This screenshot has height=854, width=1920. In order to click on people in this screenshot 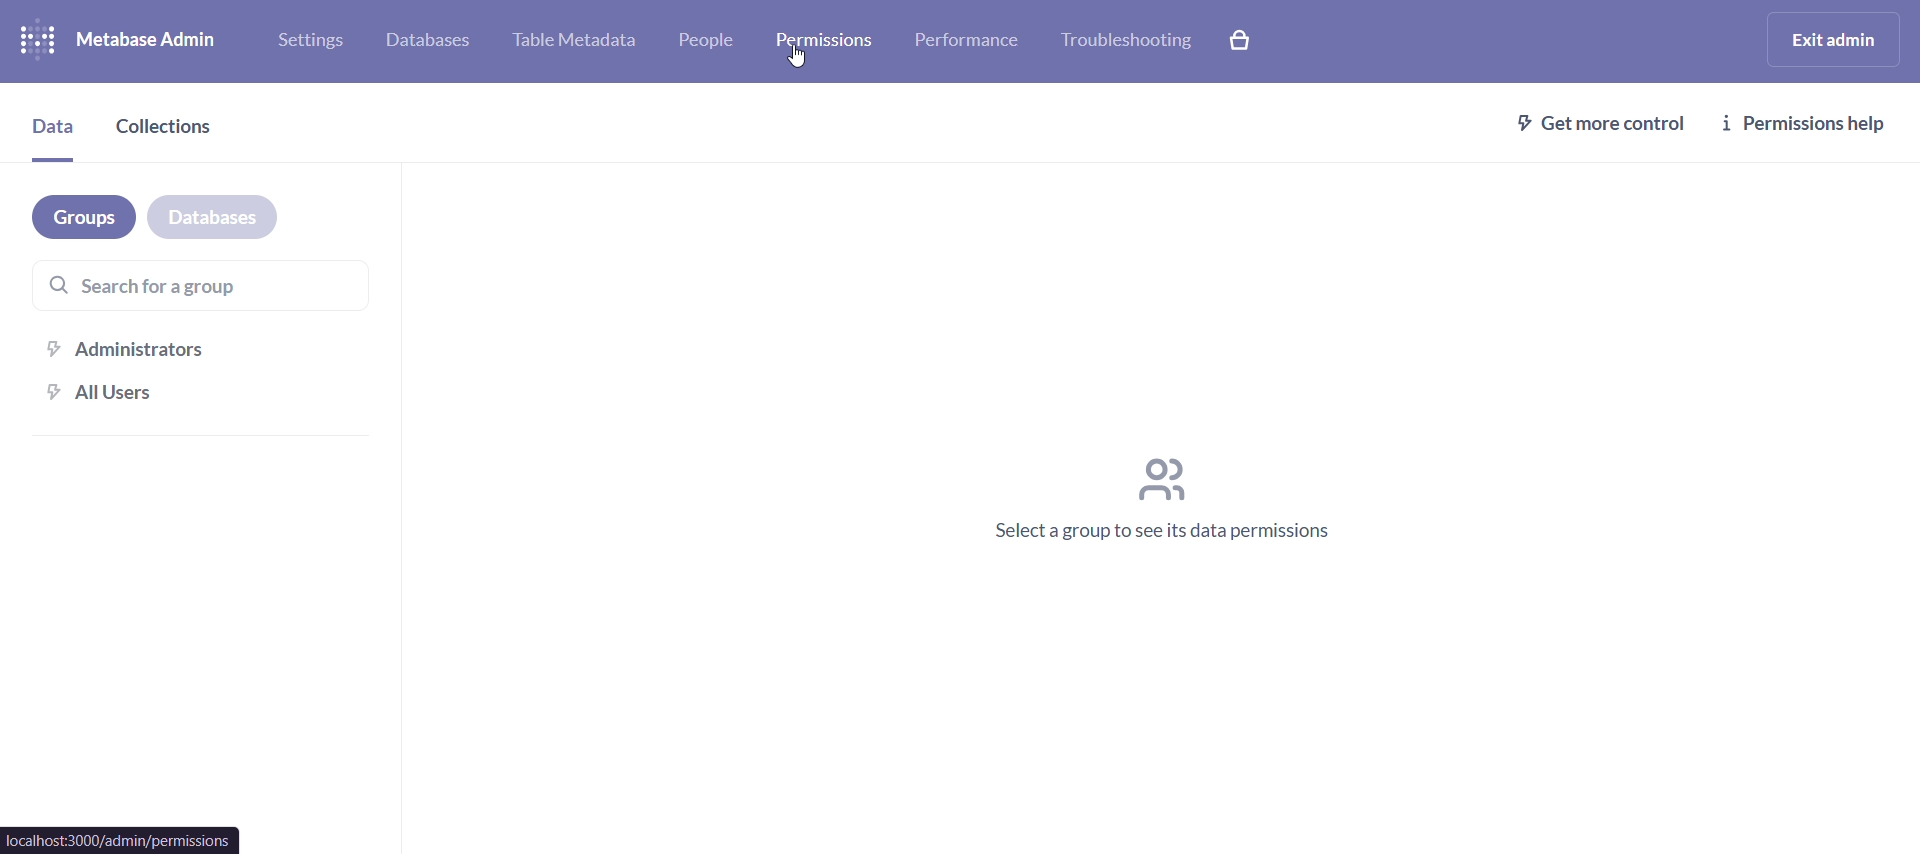, I will do `click(704, 44)`.